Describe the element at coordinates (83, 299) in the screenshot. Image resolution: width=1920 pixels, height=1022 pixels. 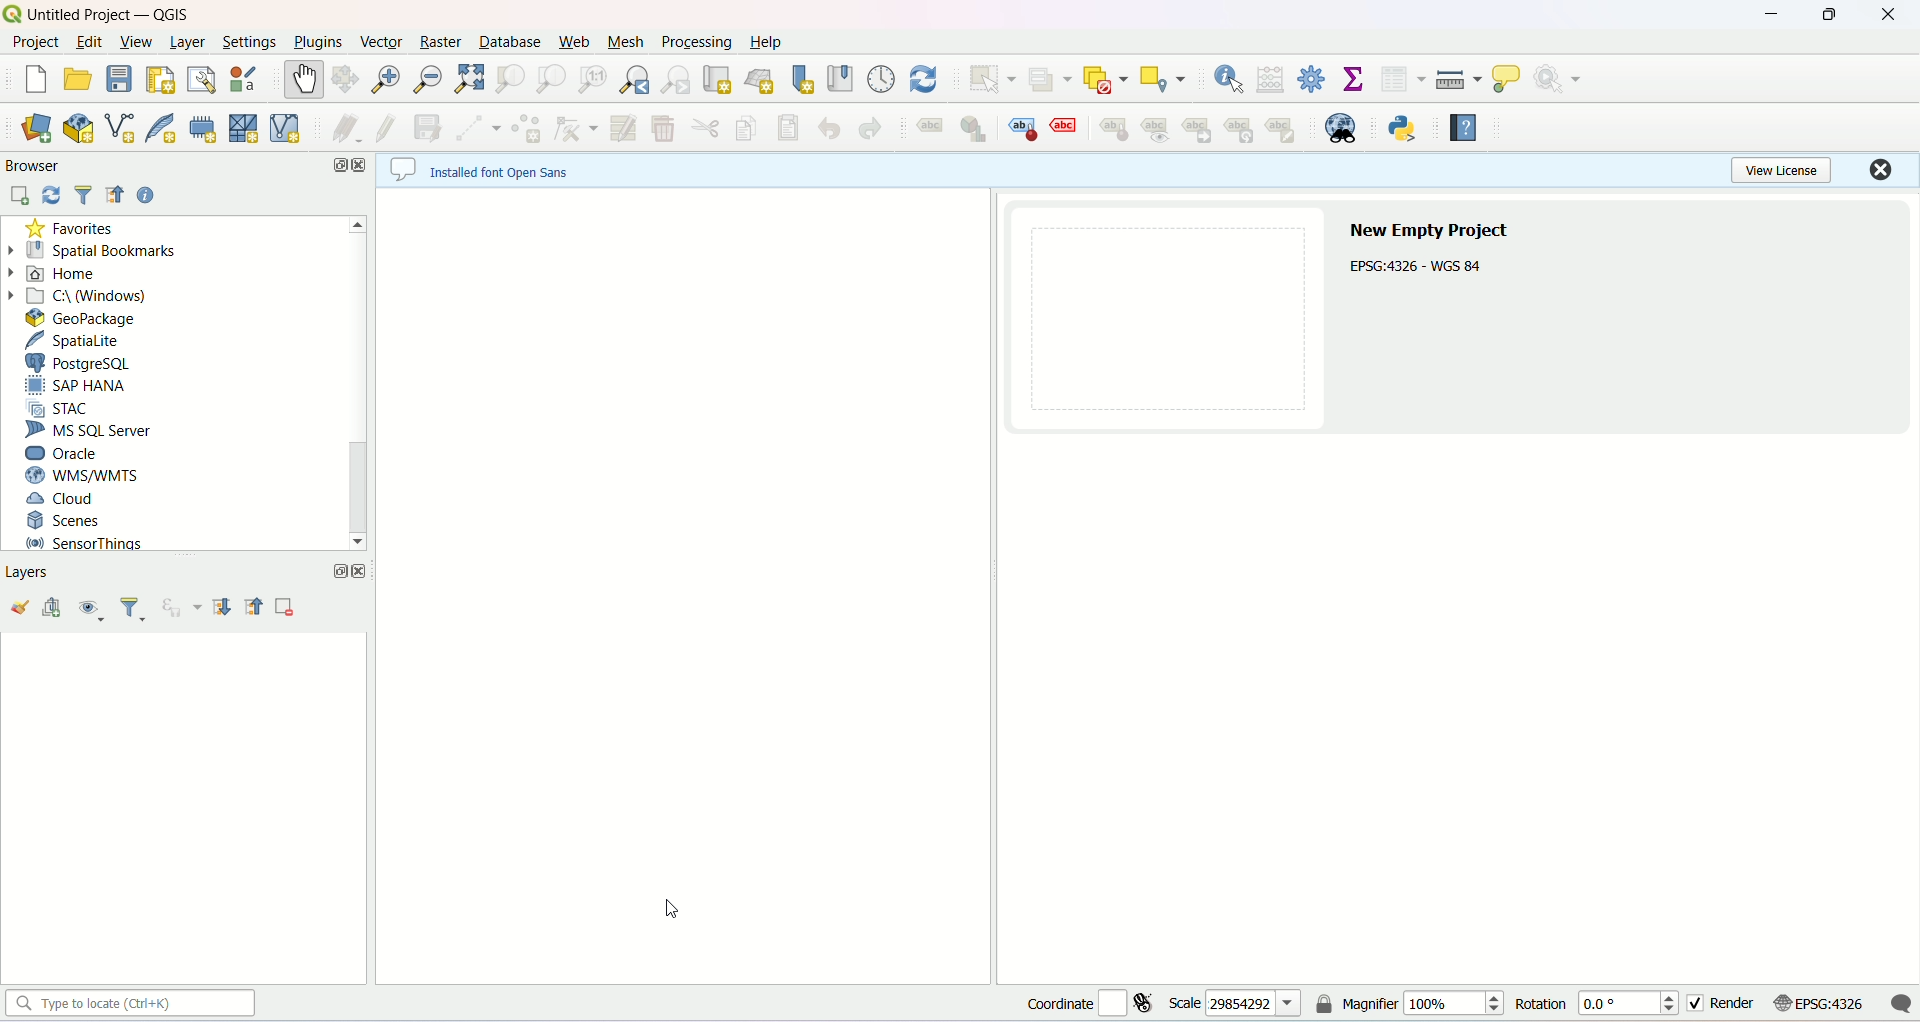
I see `c\windows` at that location.